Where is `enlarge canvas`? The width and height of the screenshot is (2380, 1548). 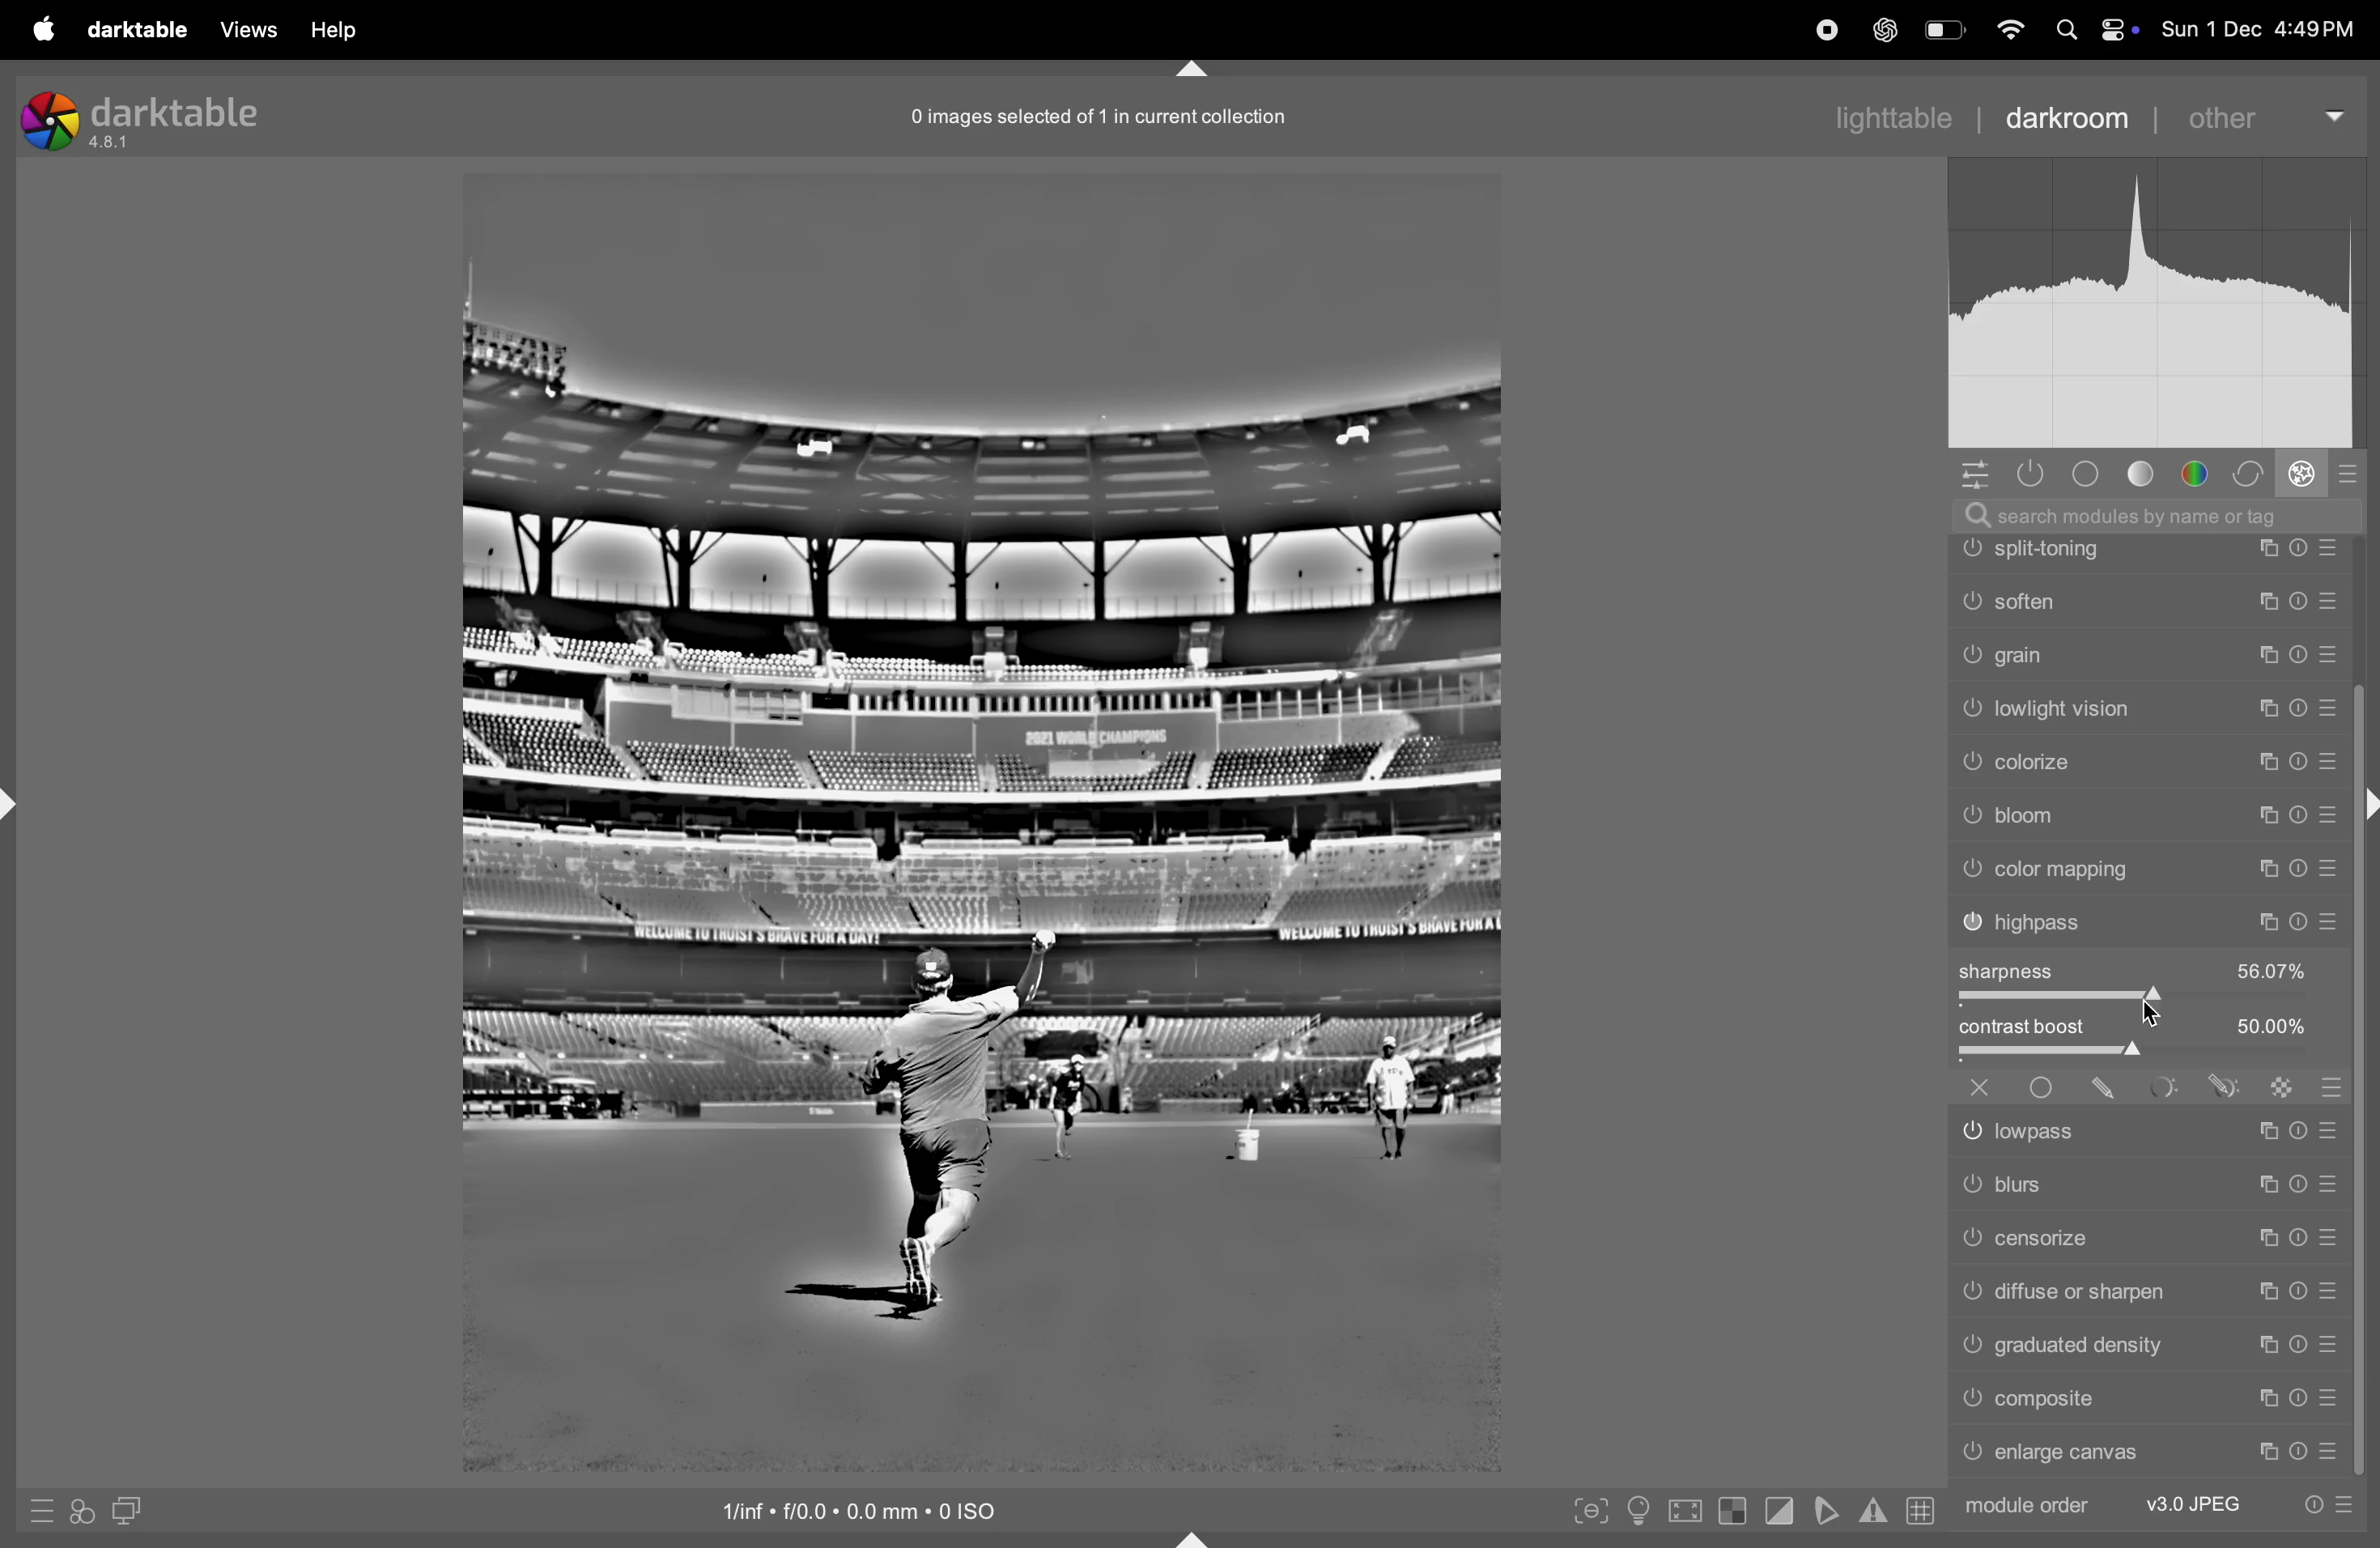
enlarge canvas is located at coordinates (2150, 1455).